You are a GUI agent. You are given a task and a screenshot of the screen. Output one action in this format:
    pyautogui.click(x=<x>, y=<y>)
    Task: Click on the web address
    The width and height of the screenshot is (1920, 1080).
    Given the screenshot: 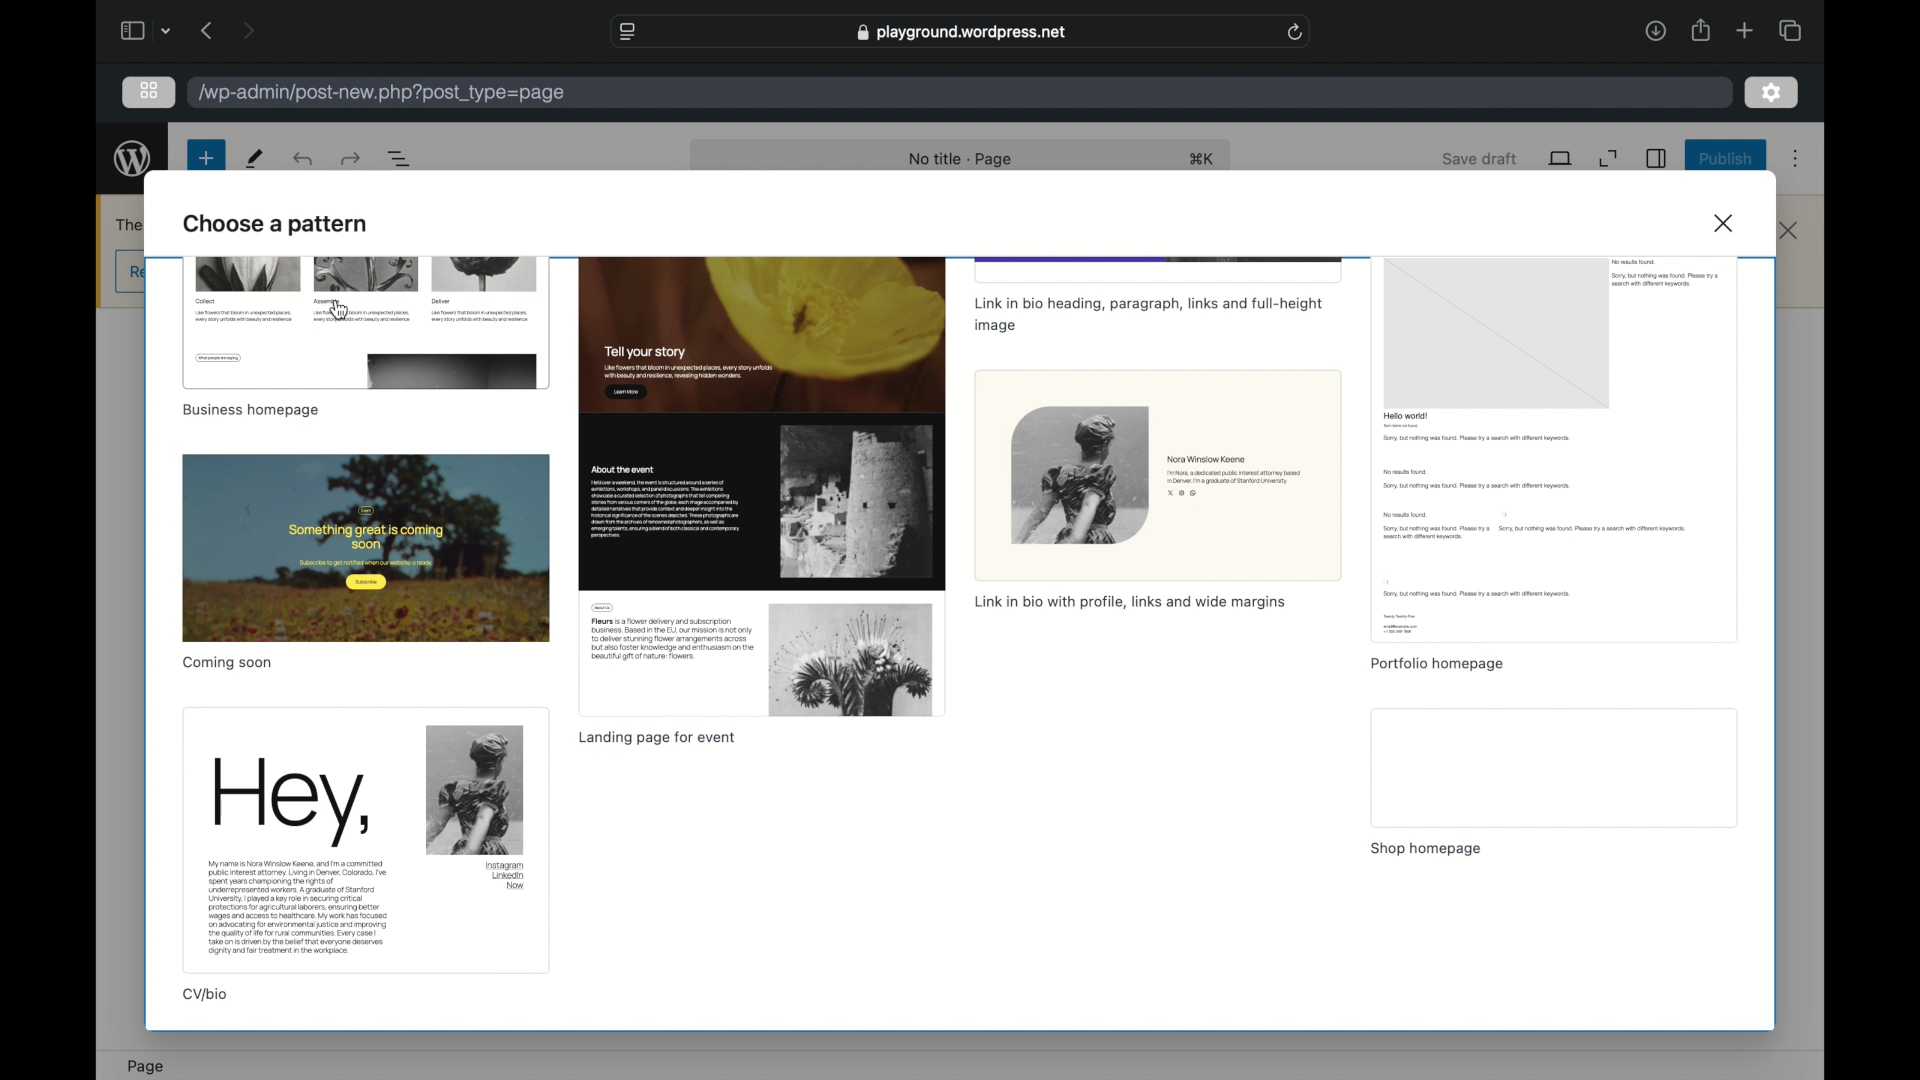 What is the action you would take?
    pyautogui.click(x=964, y=31)
    